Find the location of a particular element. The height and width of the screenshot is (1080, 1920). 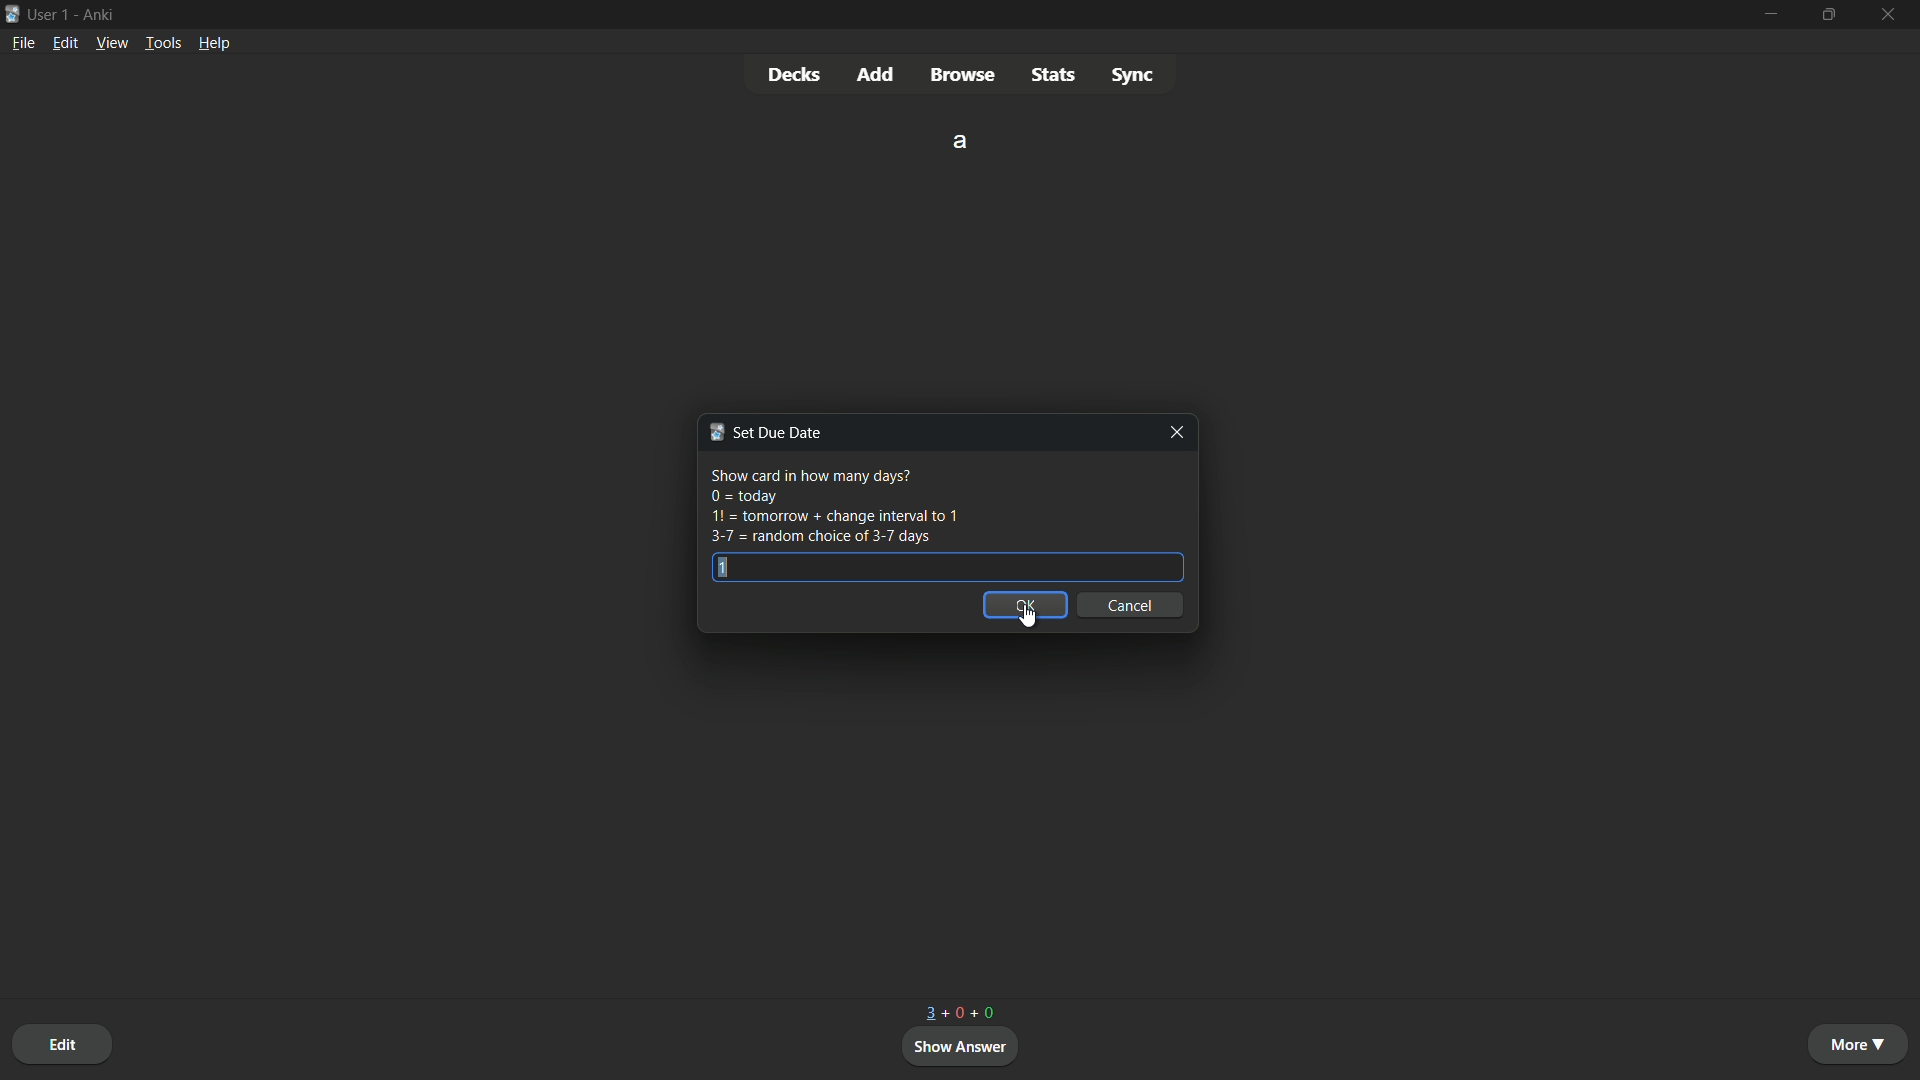

+0 is located at coordinates (955, 1013).